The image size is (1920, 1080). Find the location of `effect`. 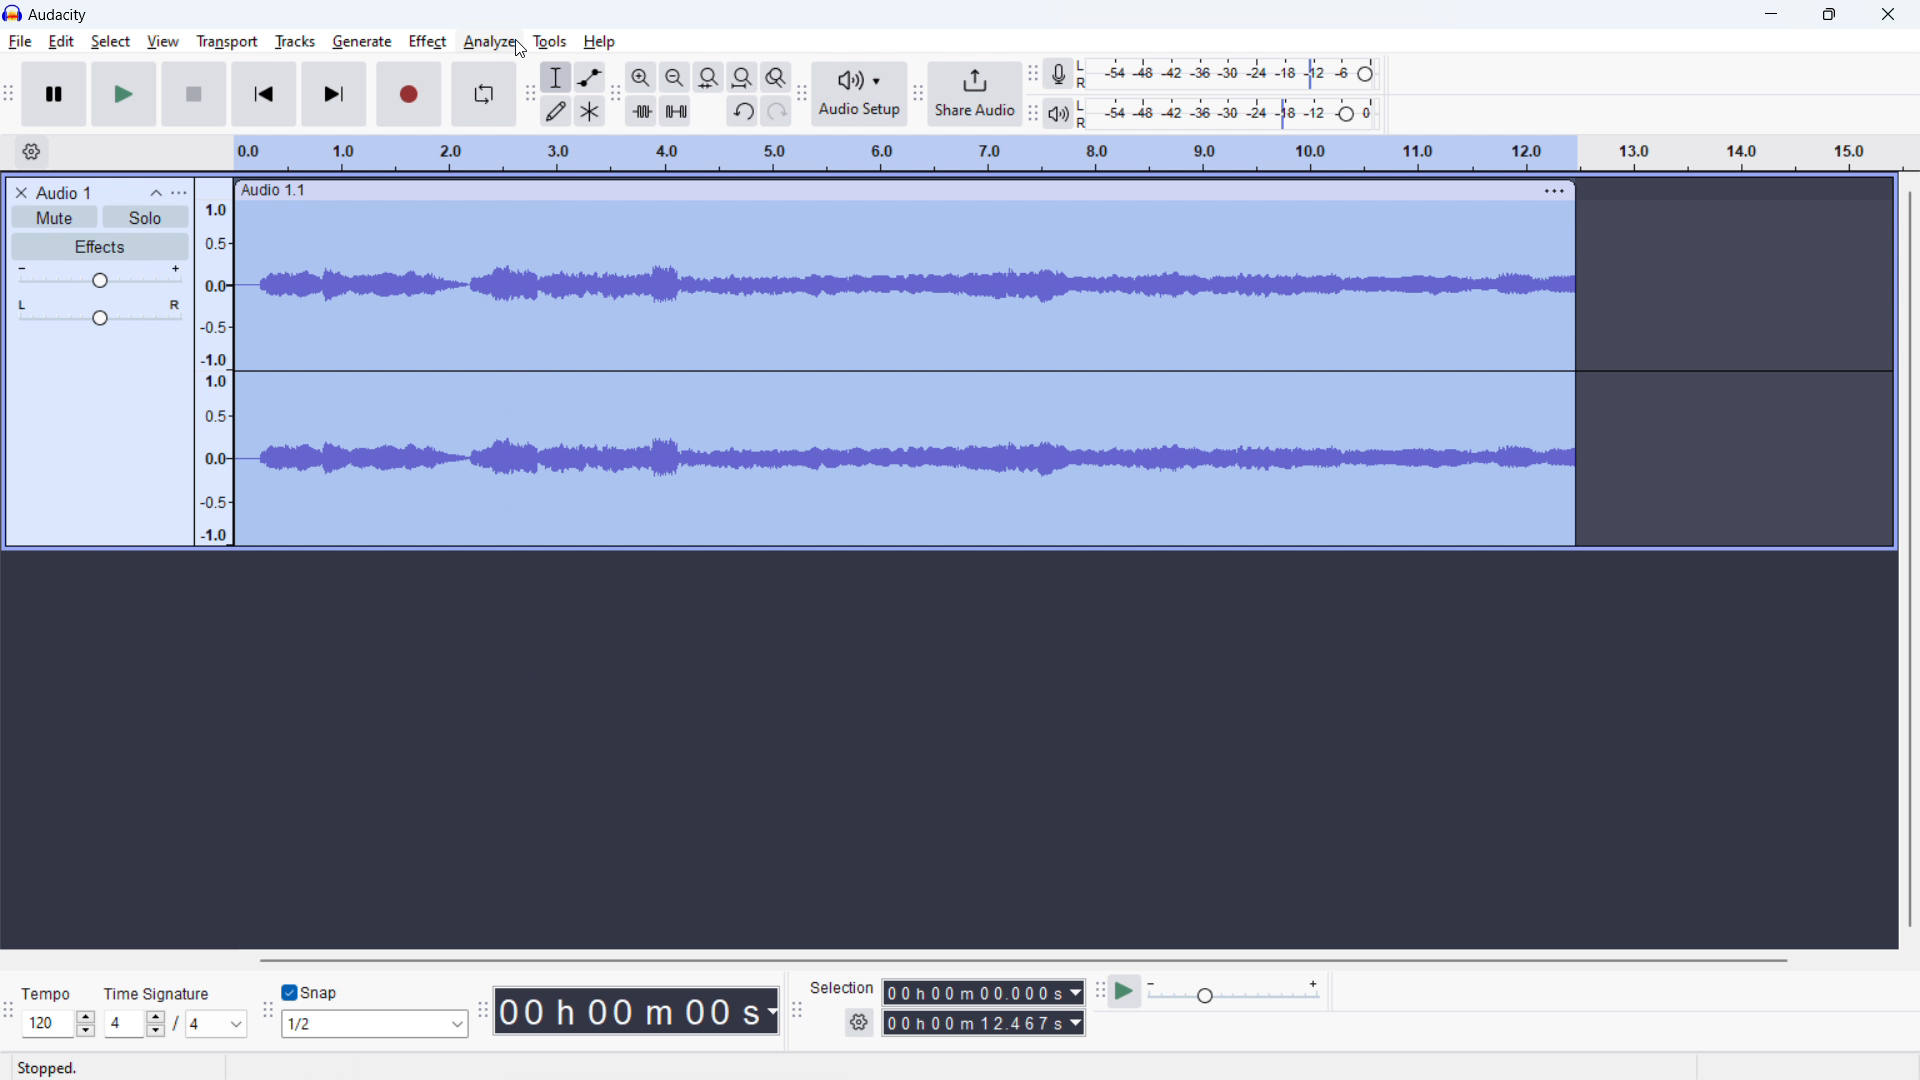

effect is located at coordinates (428, 42).